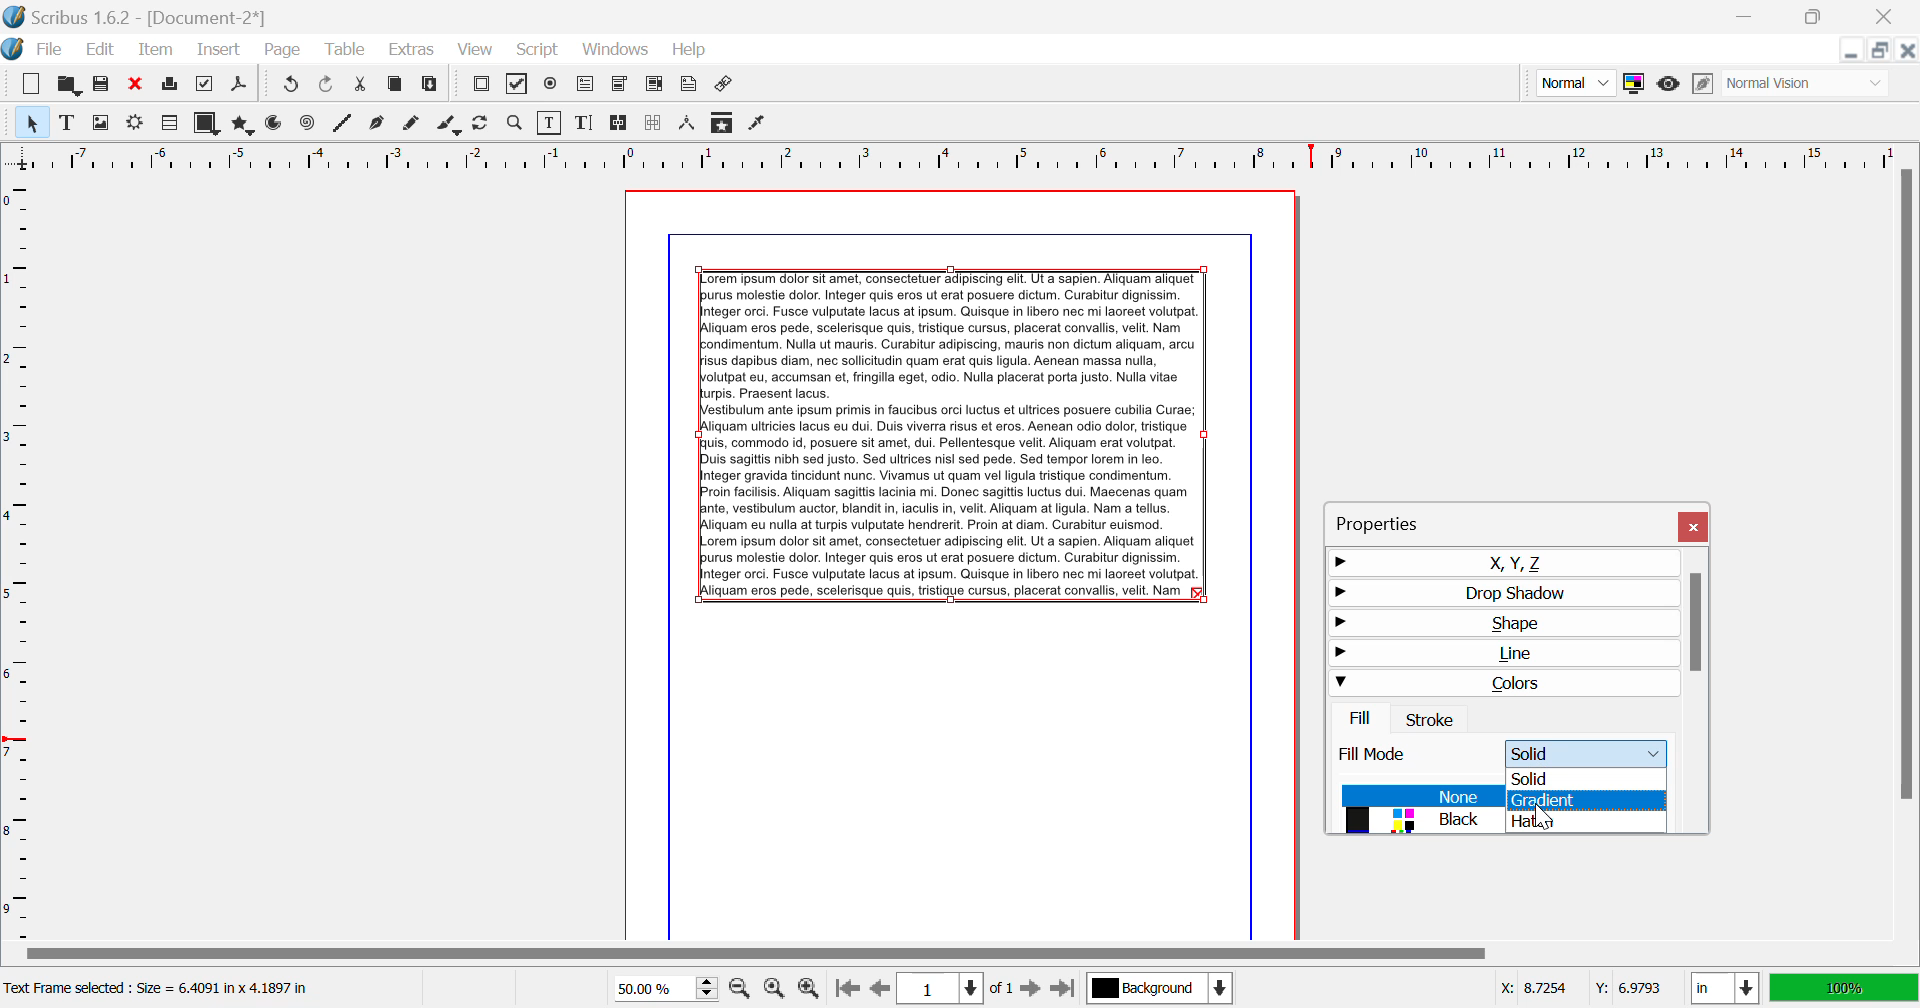 The image size is (1920, 1008). What do you see at coordinates (584, 123) in the screenshot?
I see `Edit Text with Story Editor` at bounding box center [584, 123].